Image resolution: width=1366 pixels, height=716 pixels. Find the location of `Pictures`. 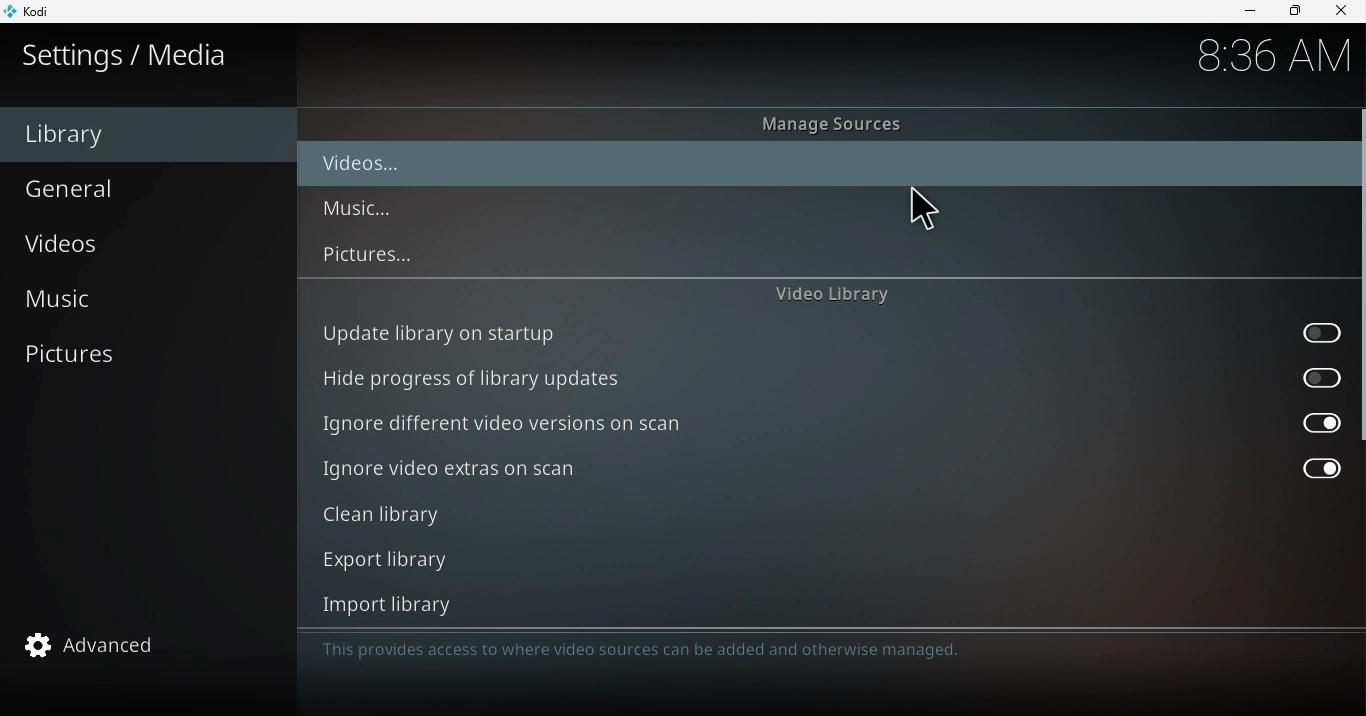

Pictures is located at coordinates (146, 353).